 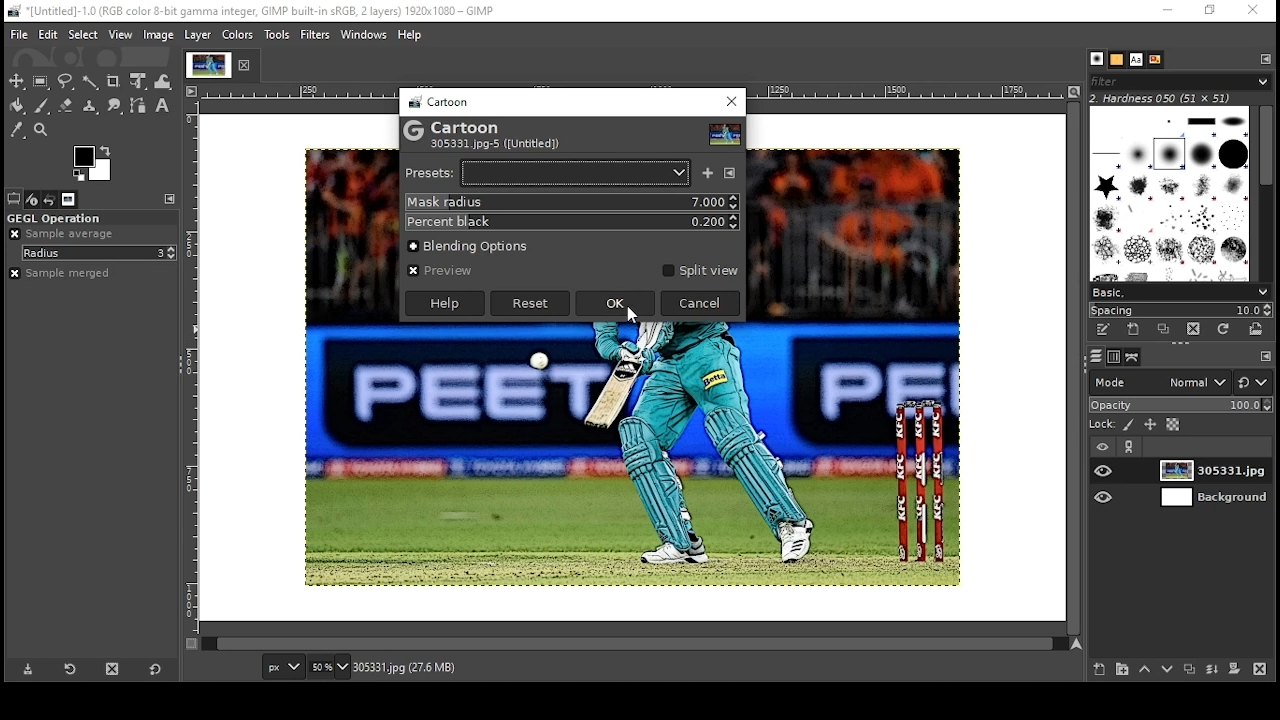 What do you see at coordinates (1257, 329) in the screenshot?
I see `open brush as image` at bounding box center [1257, 329].